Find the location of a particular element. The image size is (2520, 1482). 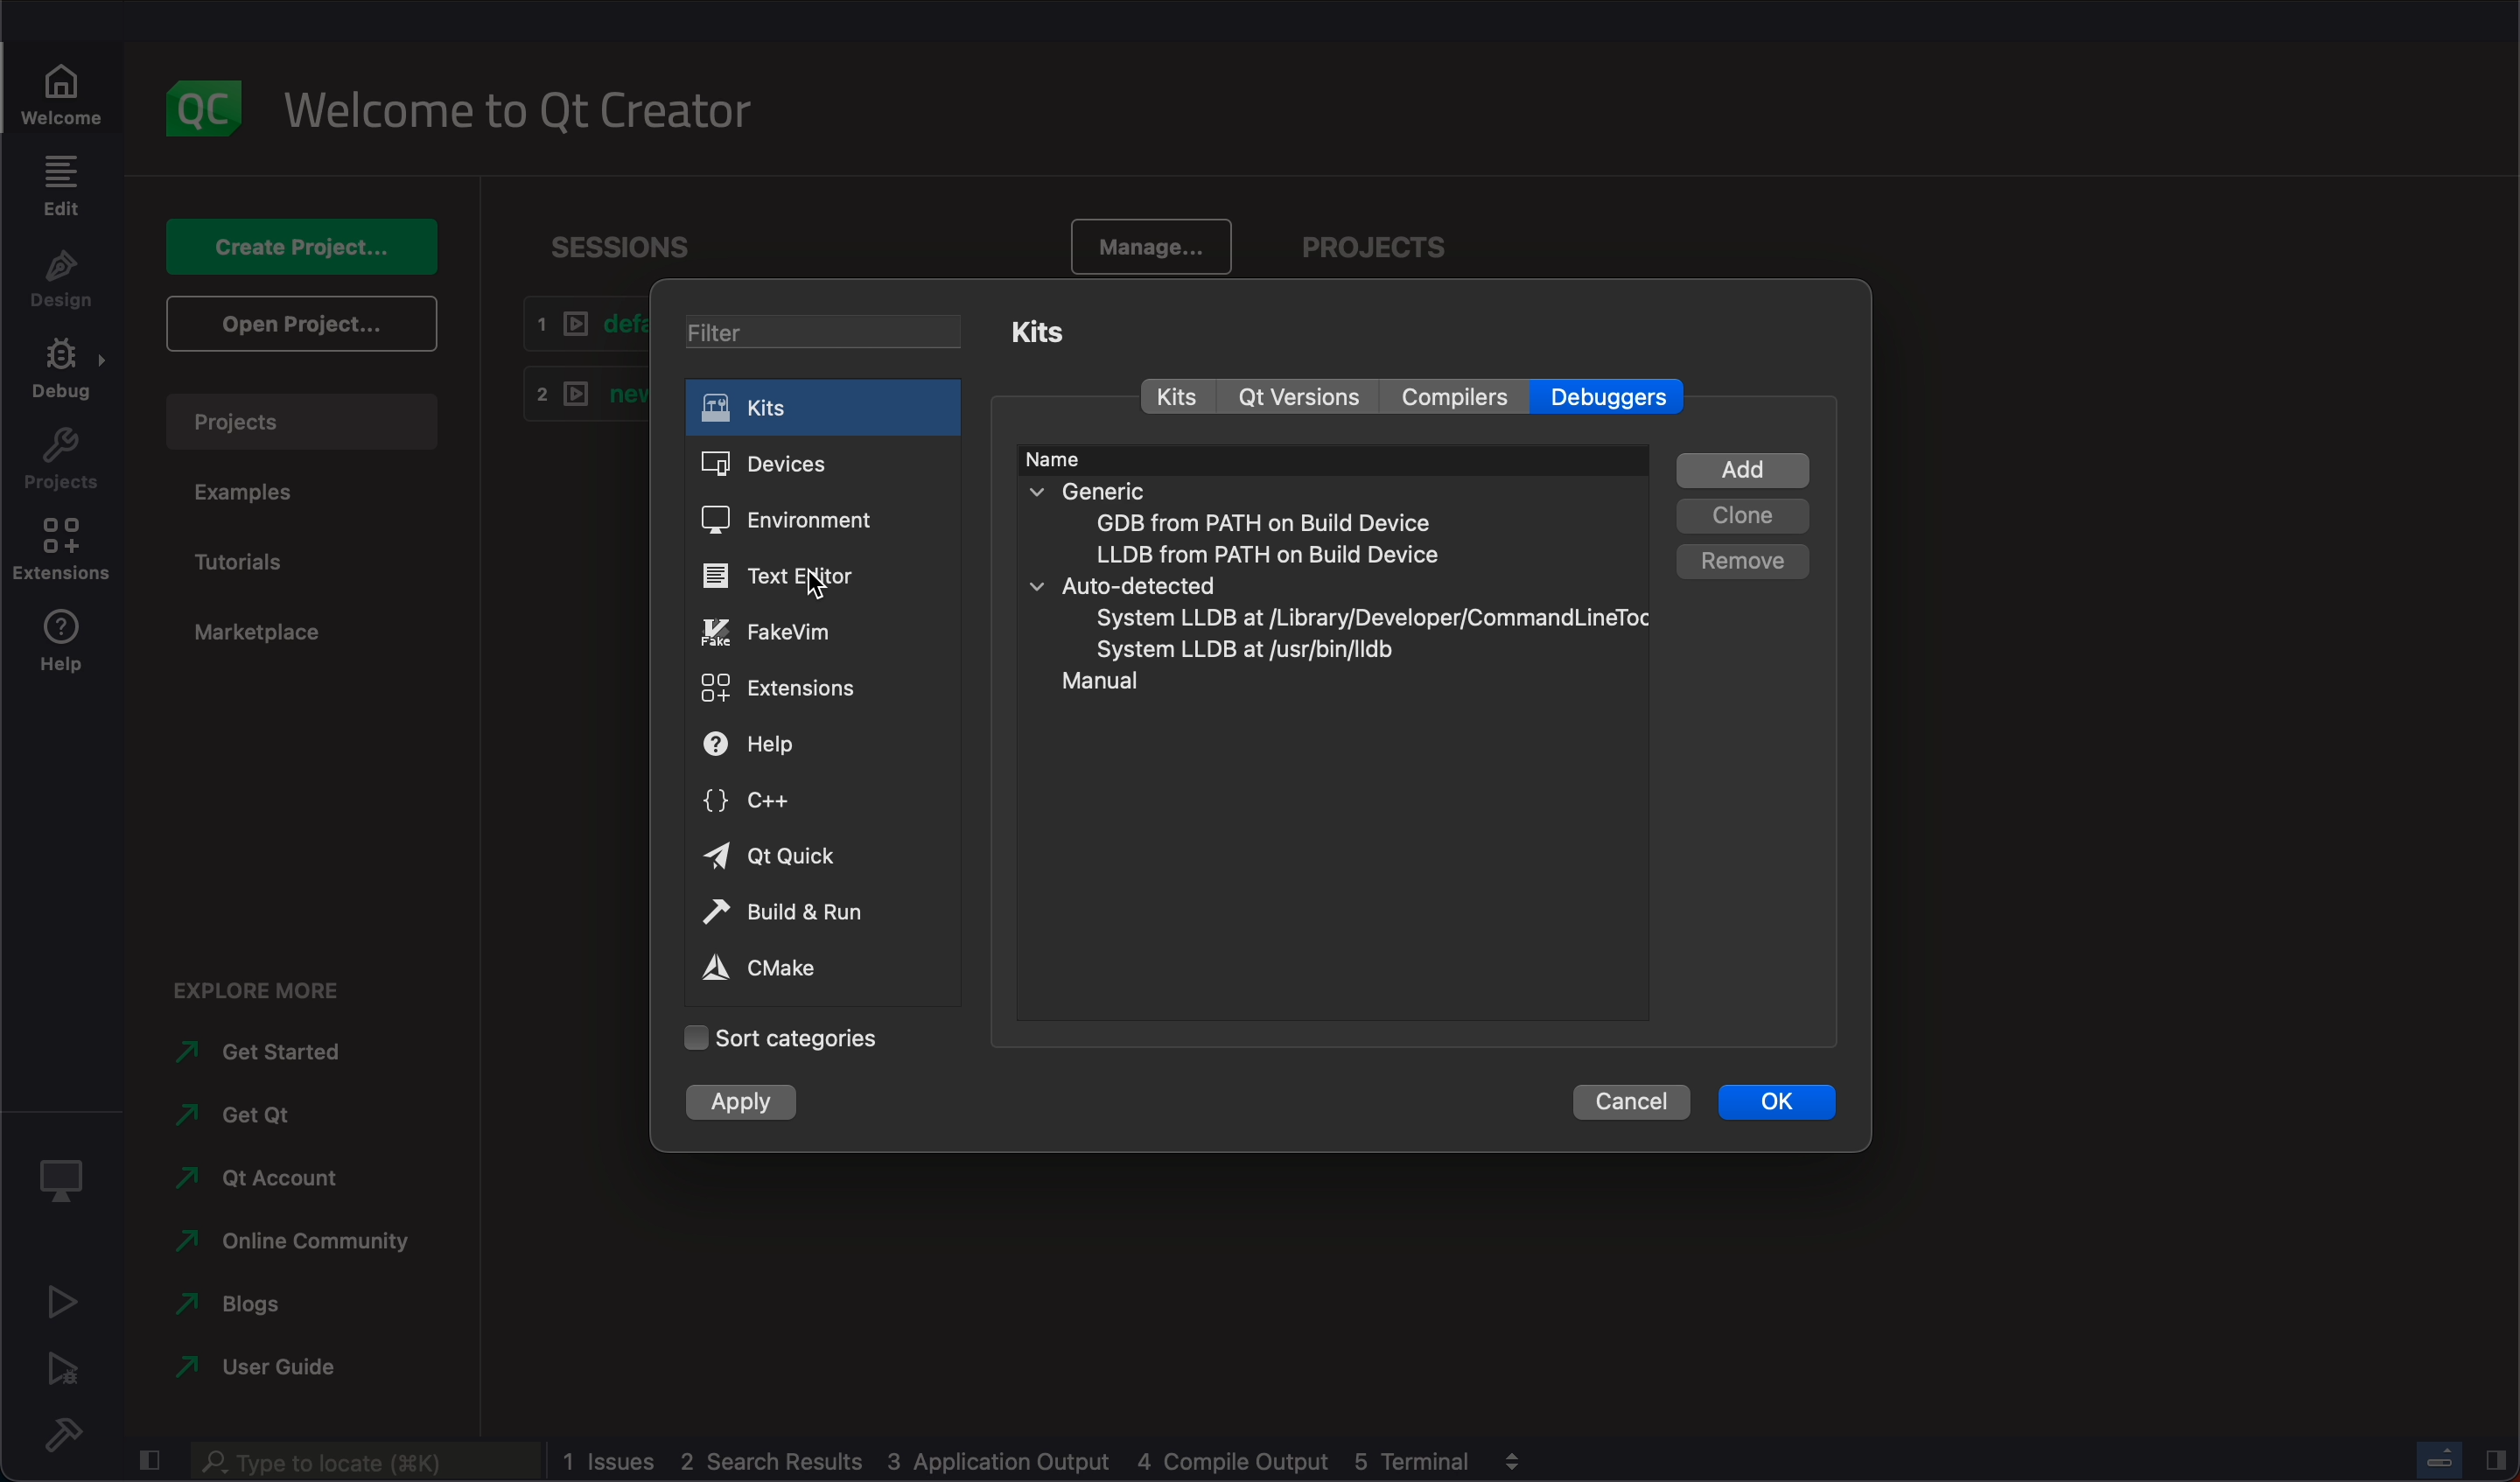

project is located at coordinates (62, 462).